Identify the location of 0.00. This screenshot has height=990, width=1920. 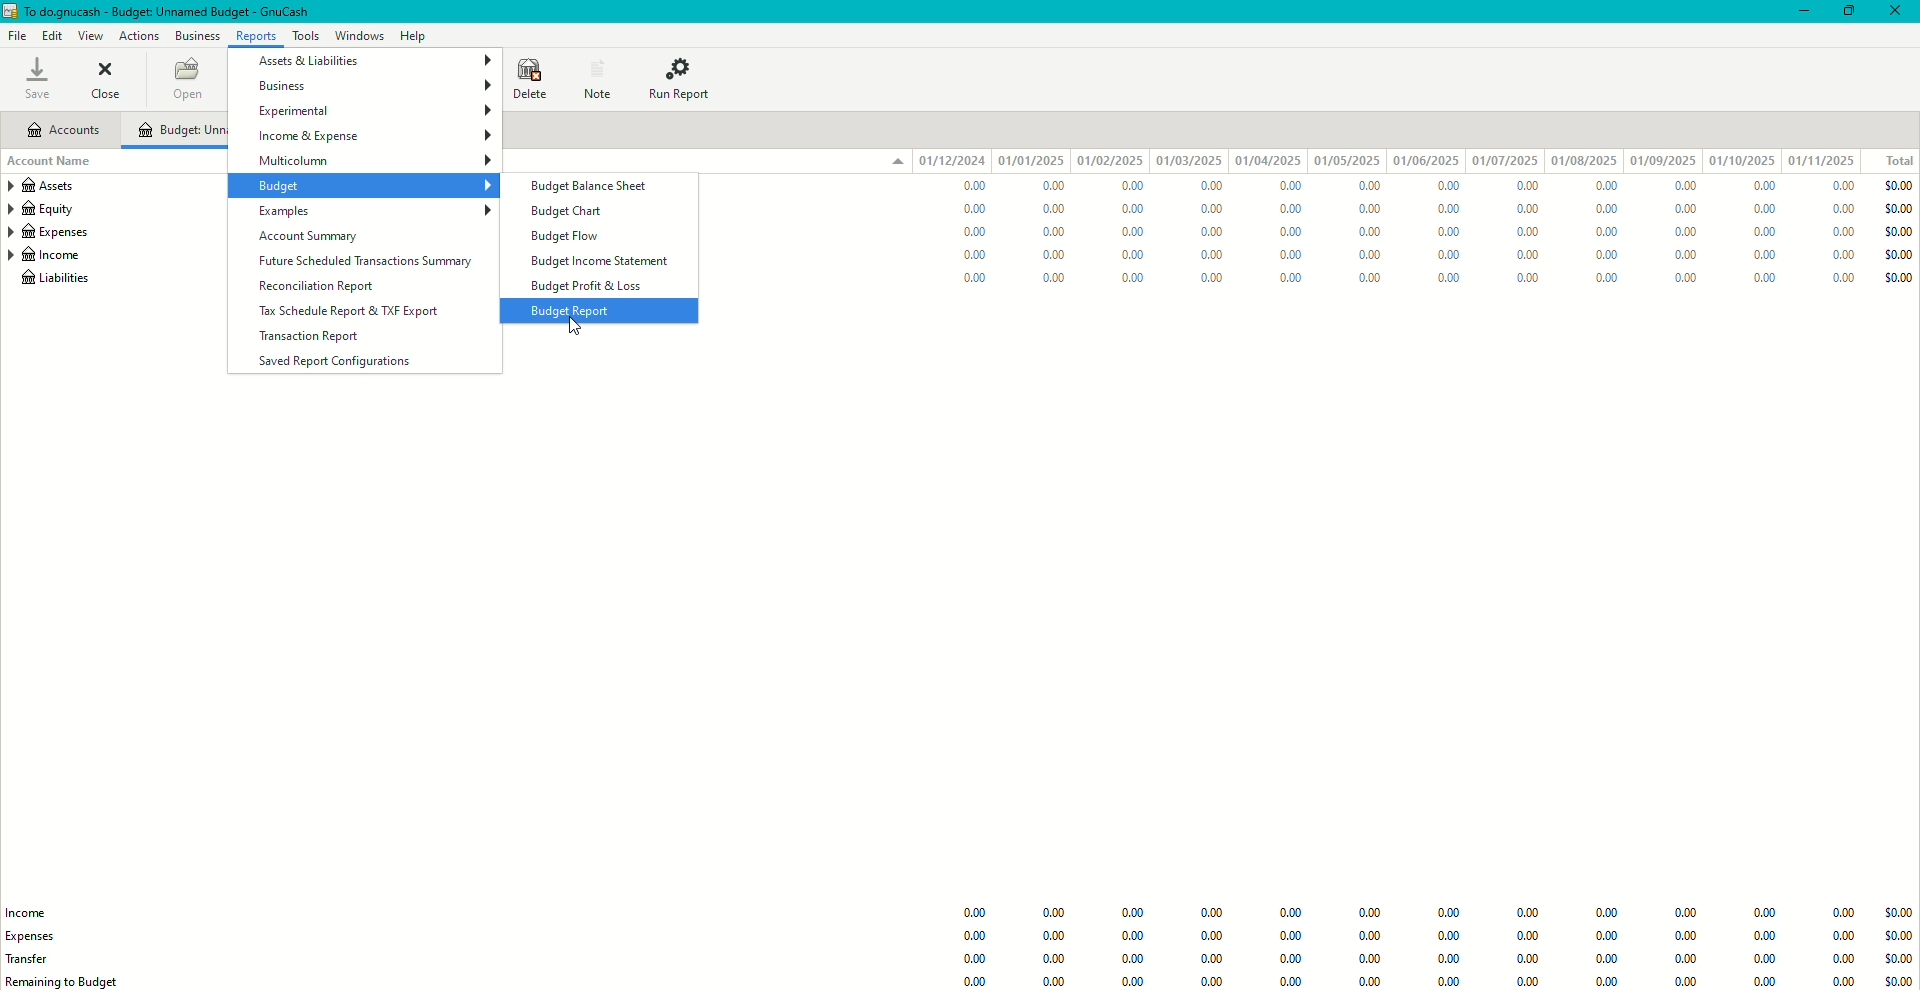
(1521, 185).